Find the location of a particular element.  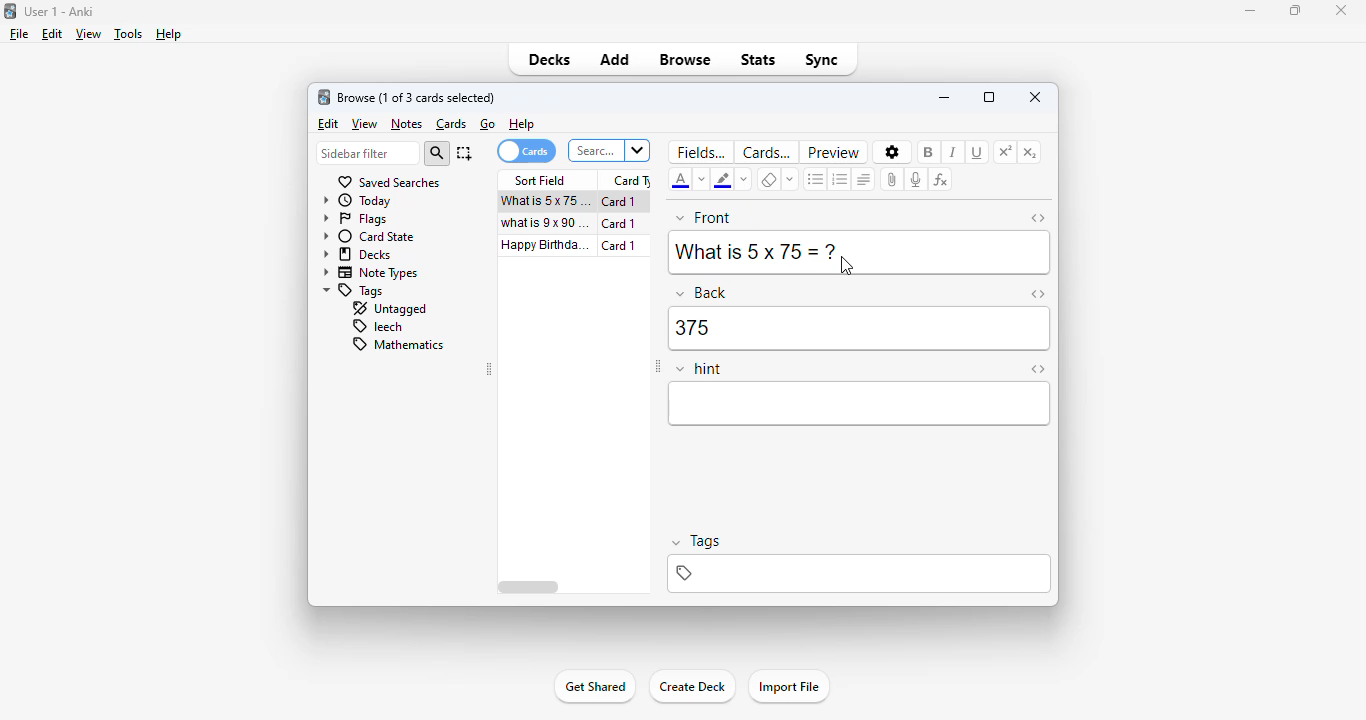

logo is located at coordinates (10, 11).